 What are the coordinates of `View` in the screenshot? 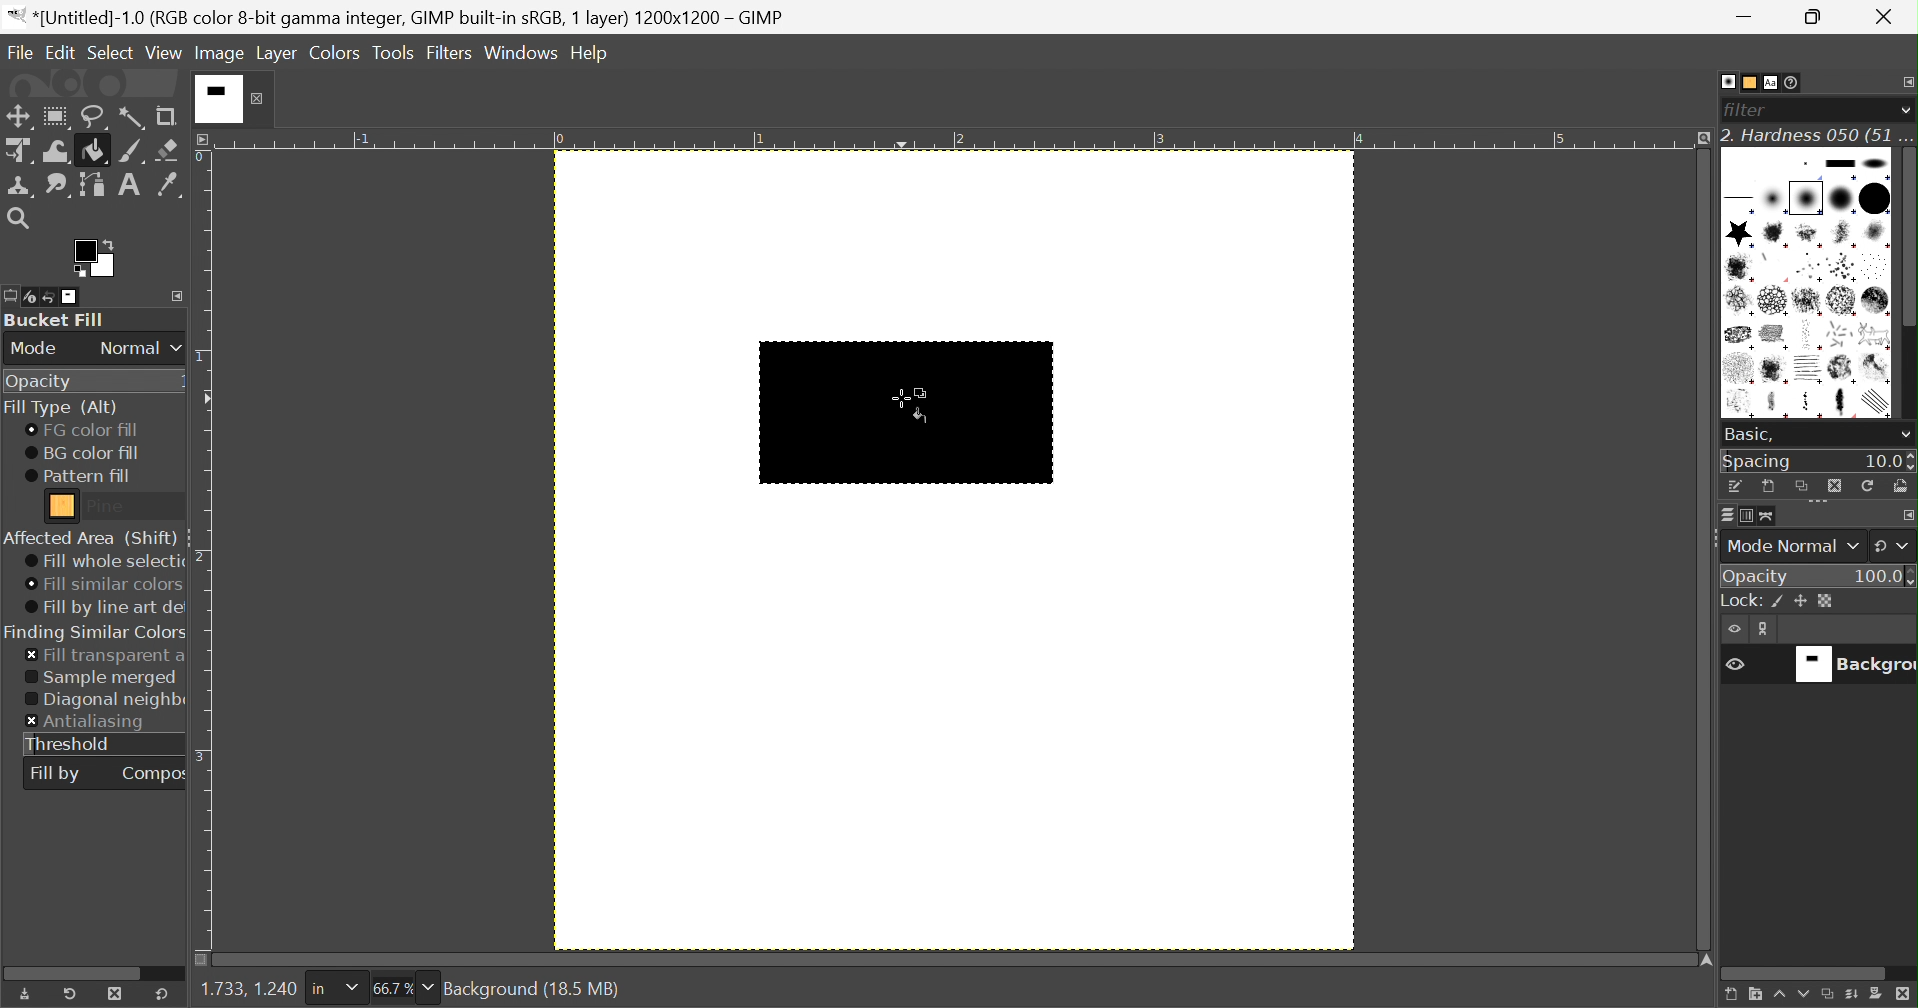 It's located at (164, 54).